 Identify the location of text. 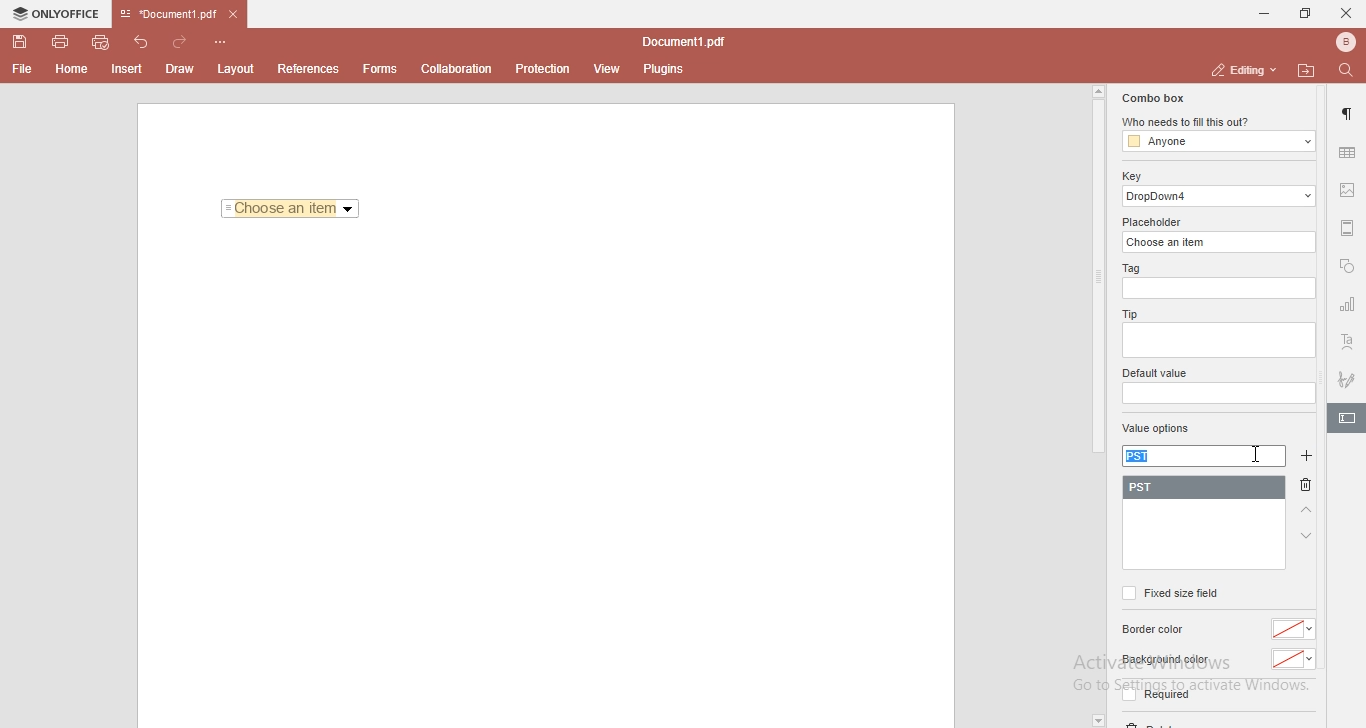
(1348, 343).